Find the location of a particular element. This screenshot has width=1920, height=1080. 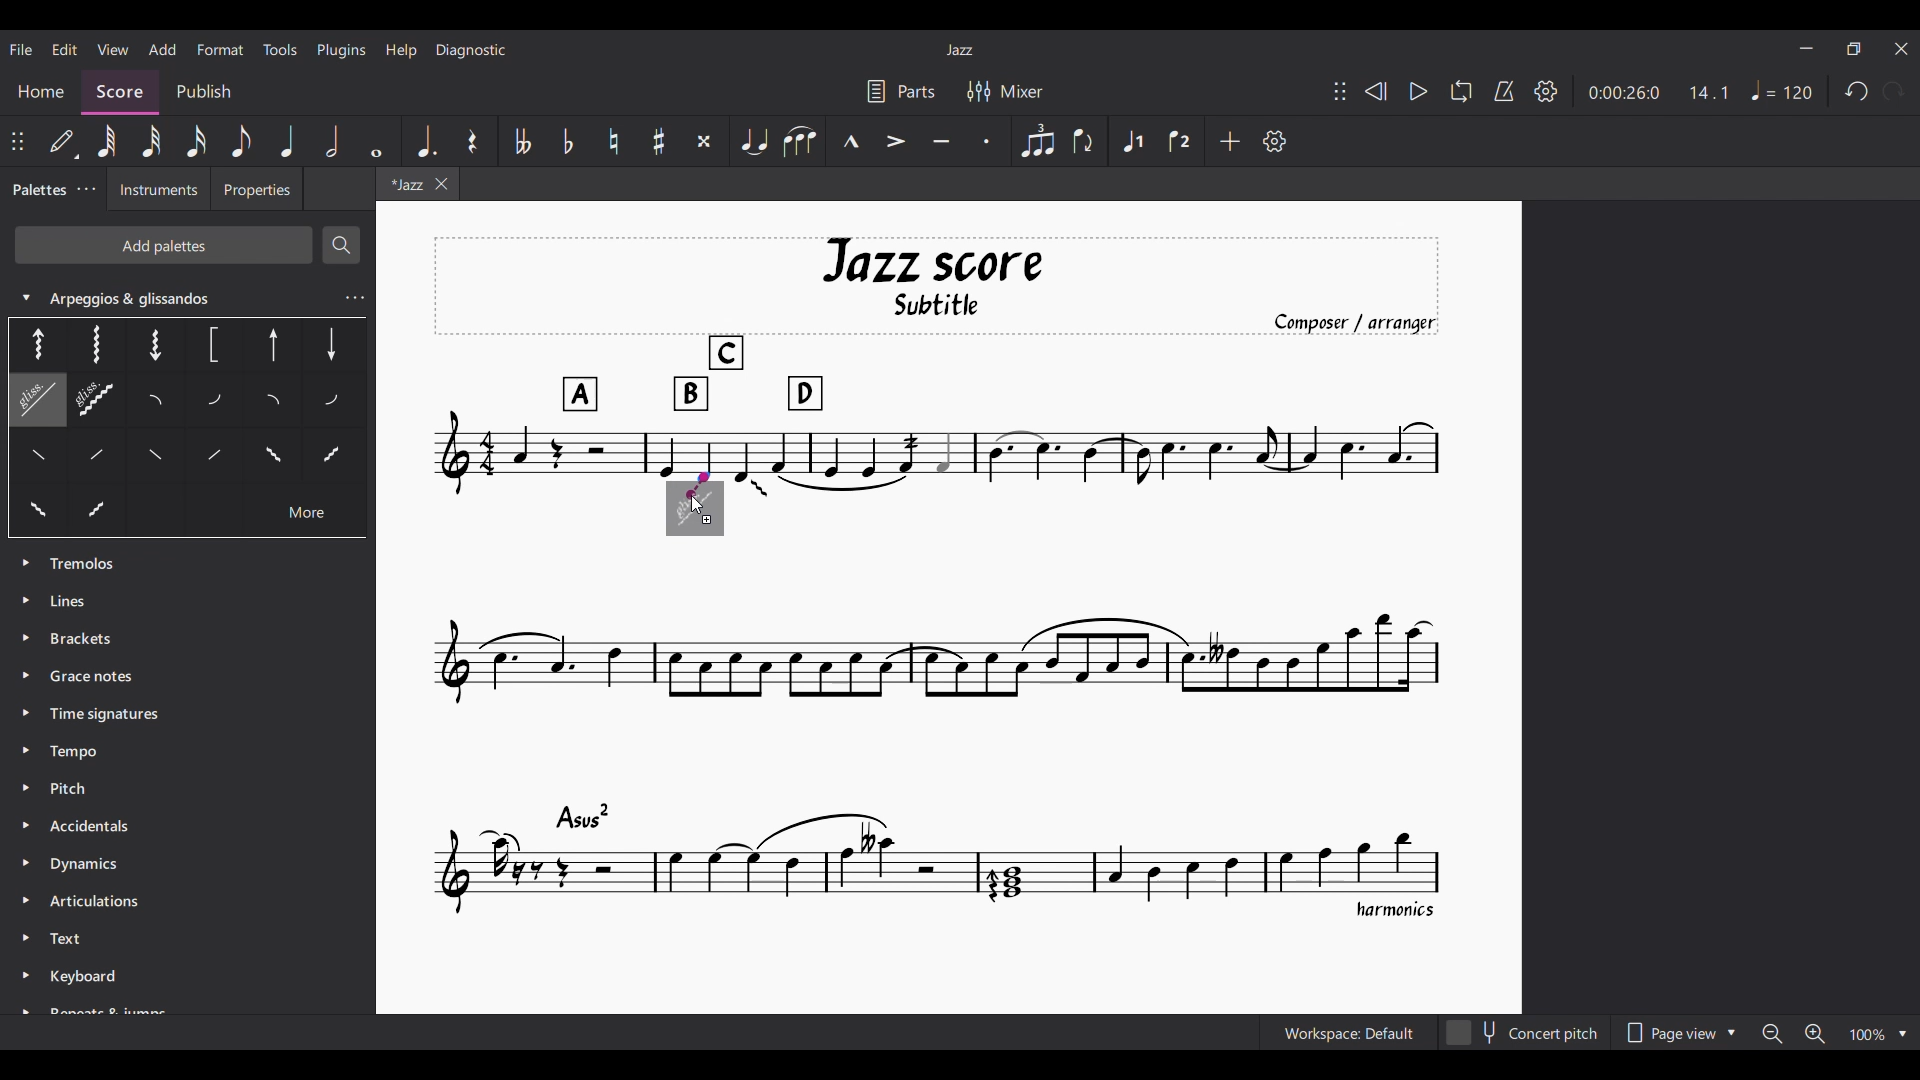

Palate 9 is located at coordinates (162, 402).